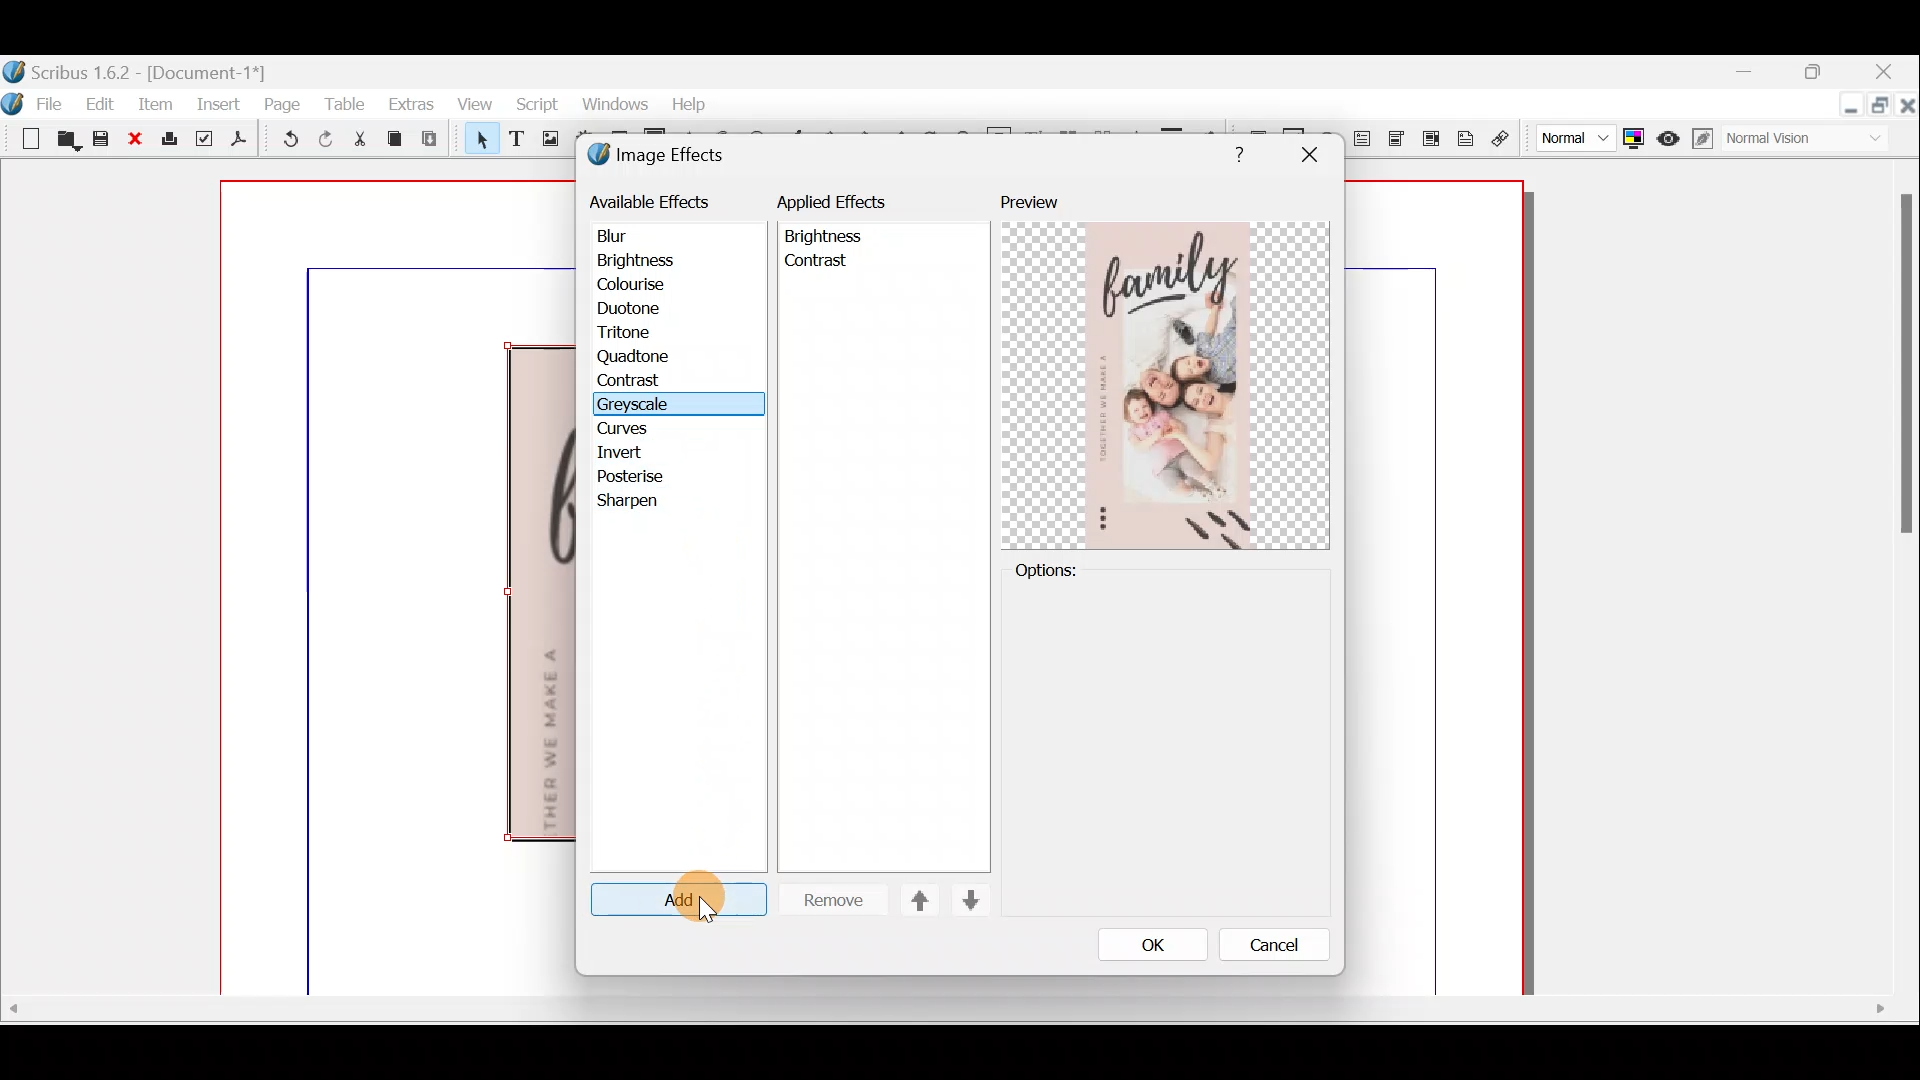 The width and height of the screenshot is (1920, 1080). What do you see at coordinates (652, 202) in the screenshot?
I see `available effects` at bounding box center [652, 202].